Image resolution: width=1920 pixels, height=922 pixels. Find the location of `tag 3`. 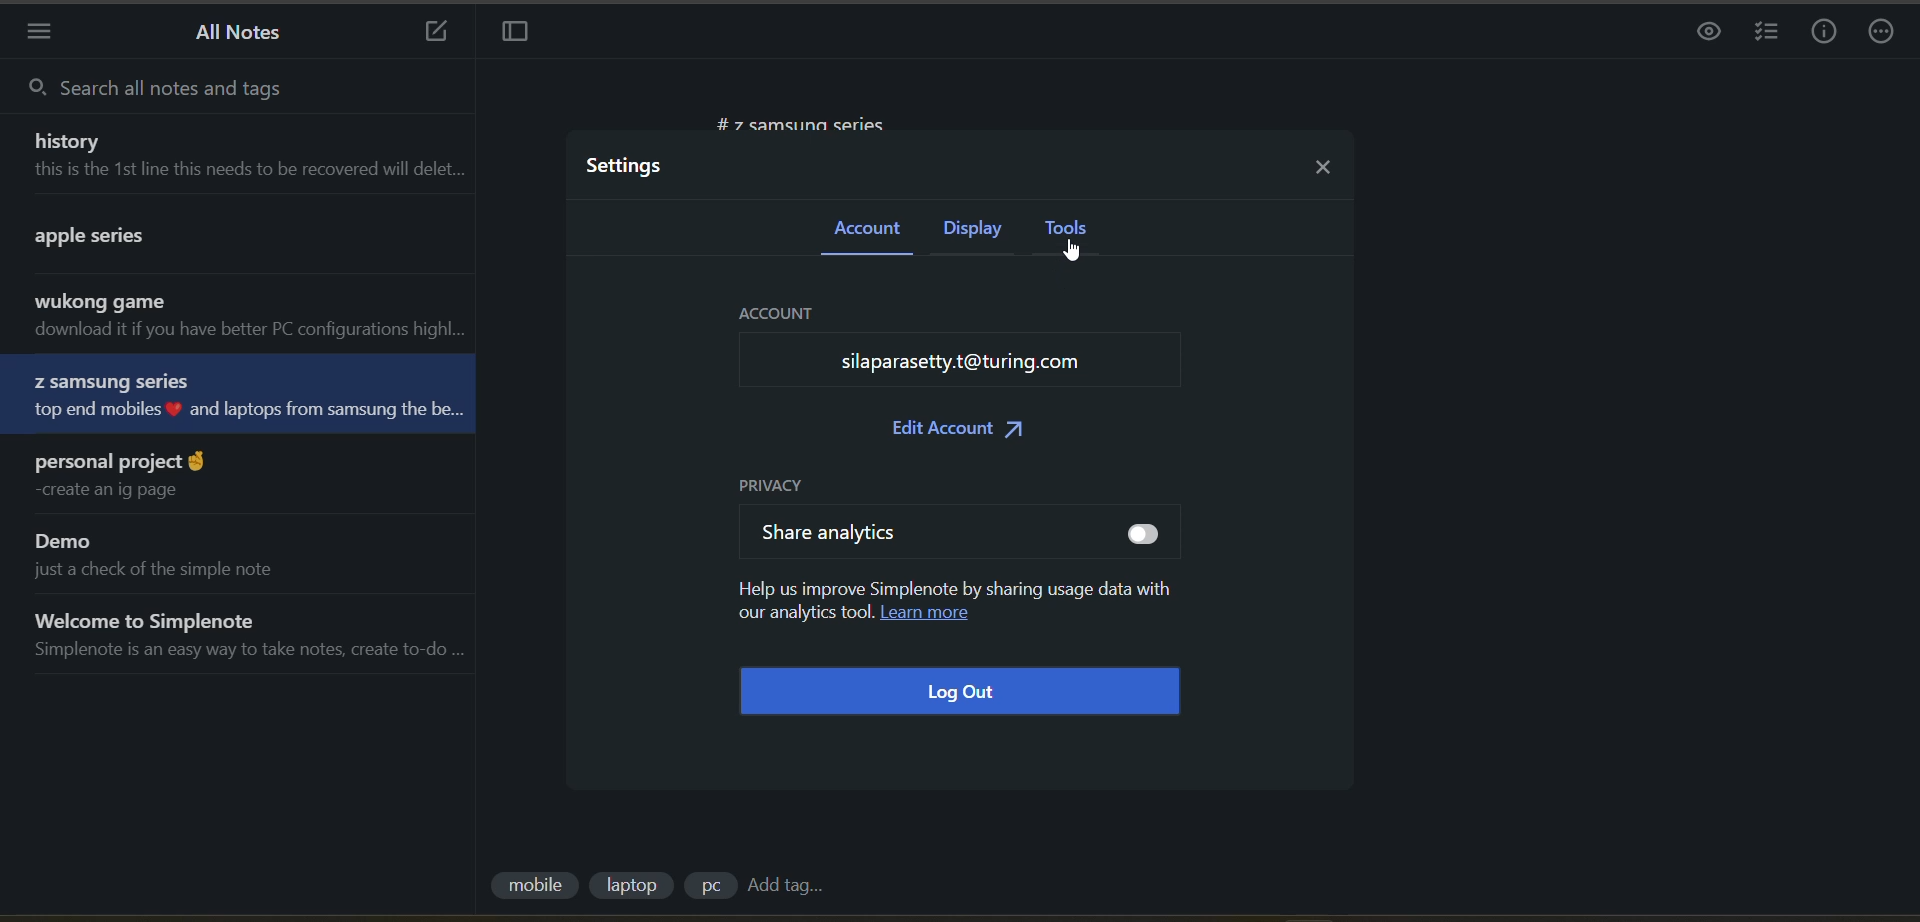

tag 3 is located at coordinates (706, 889).